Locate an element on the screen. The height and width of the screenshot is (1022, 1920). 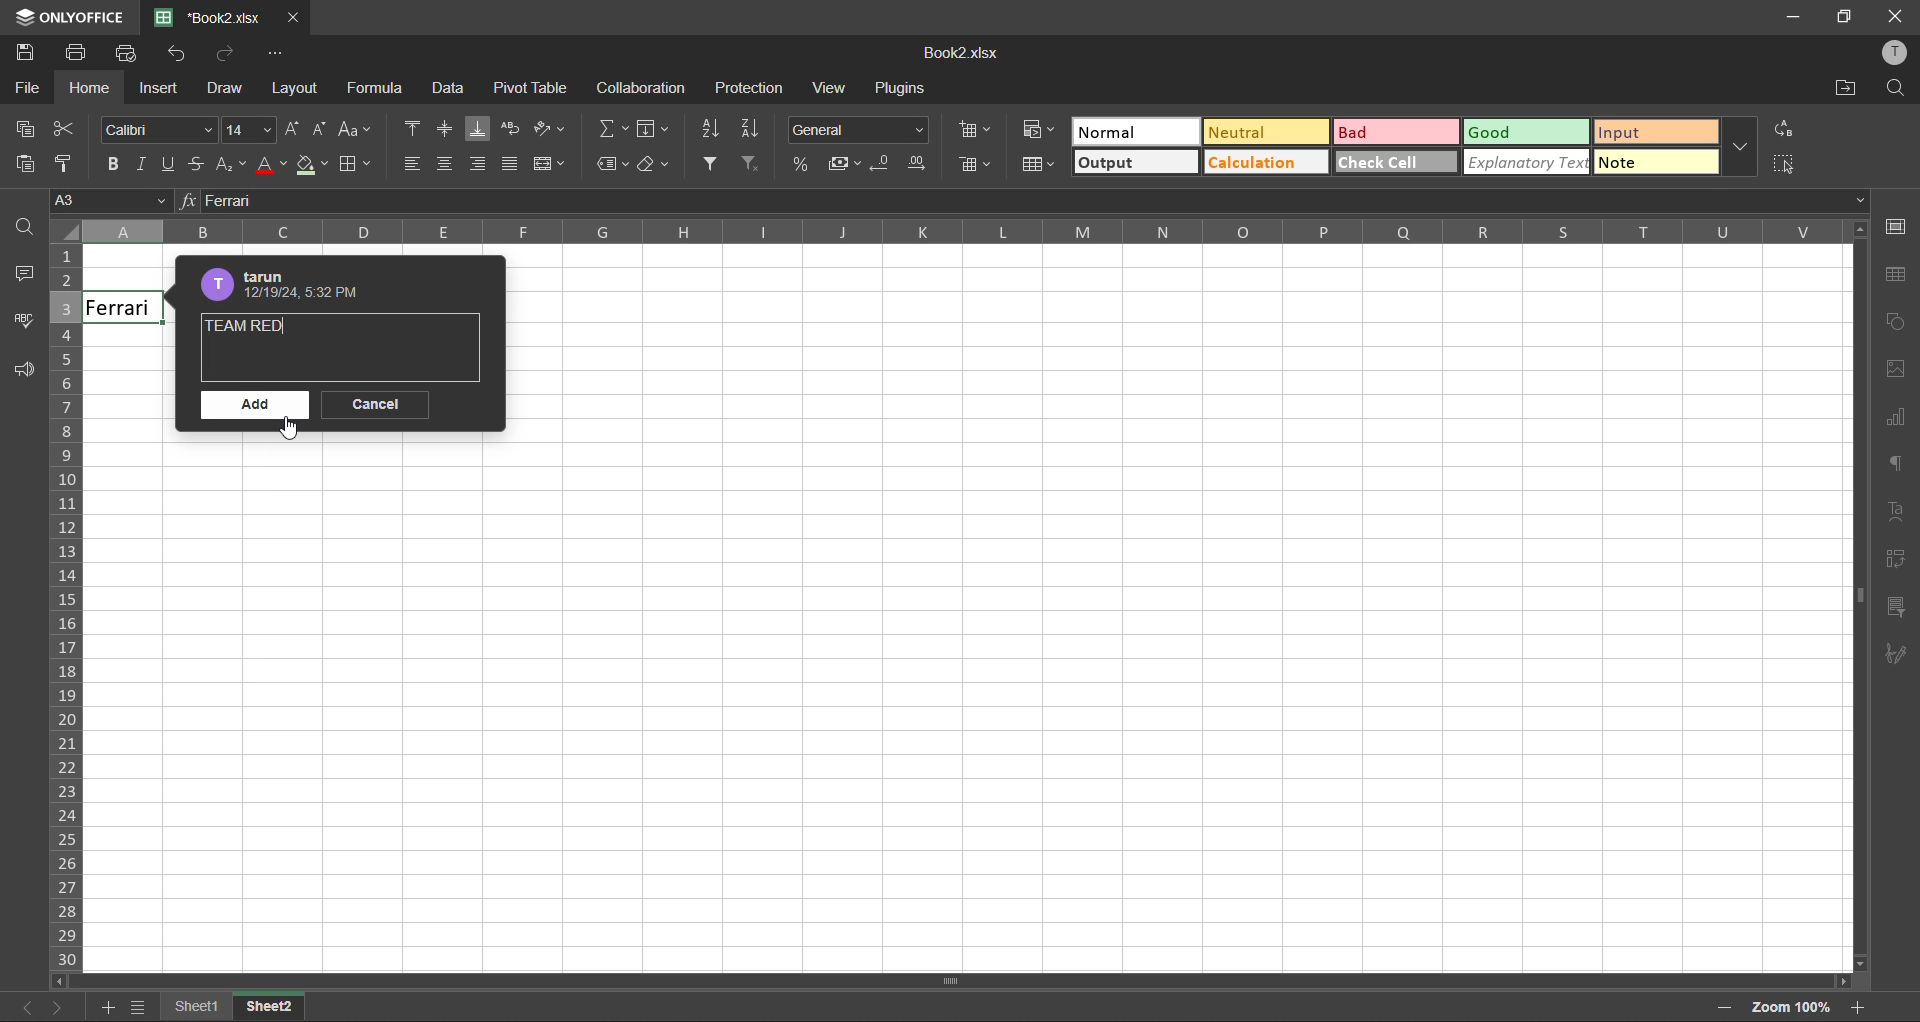
fill color is located at coordinates (309, 164).